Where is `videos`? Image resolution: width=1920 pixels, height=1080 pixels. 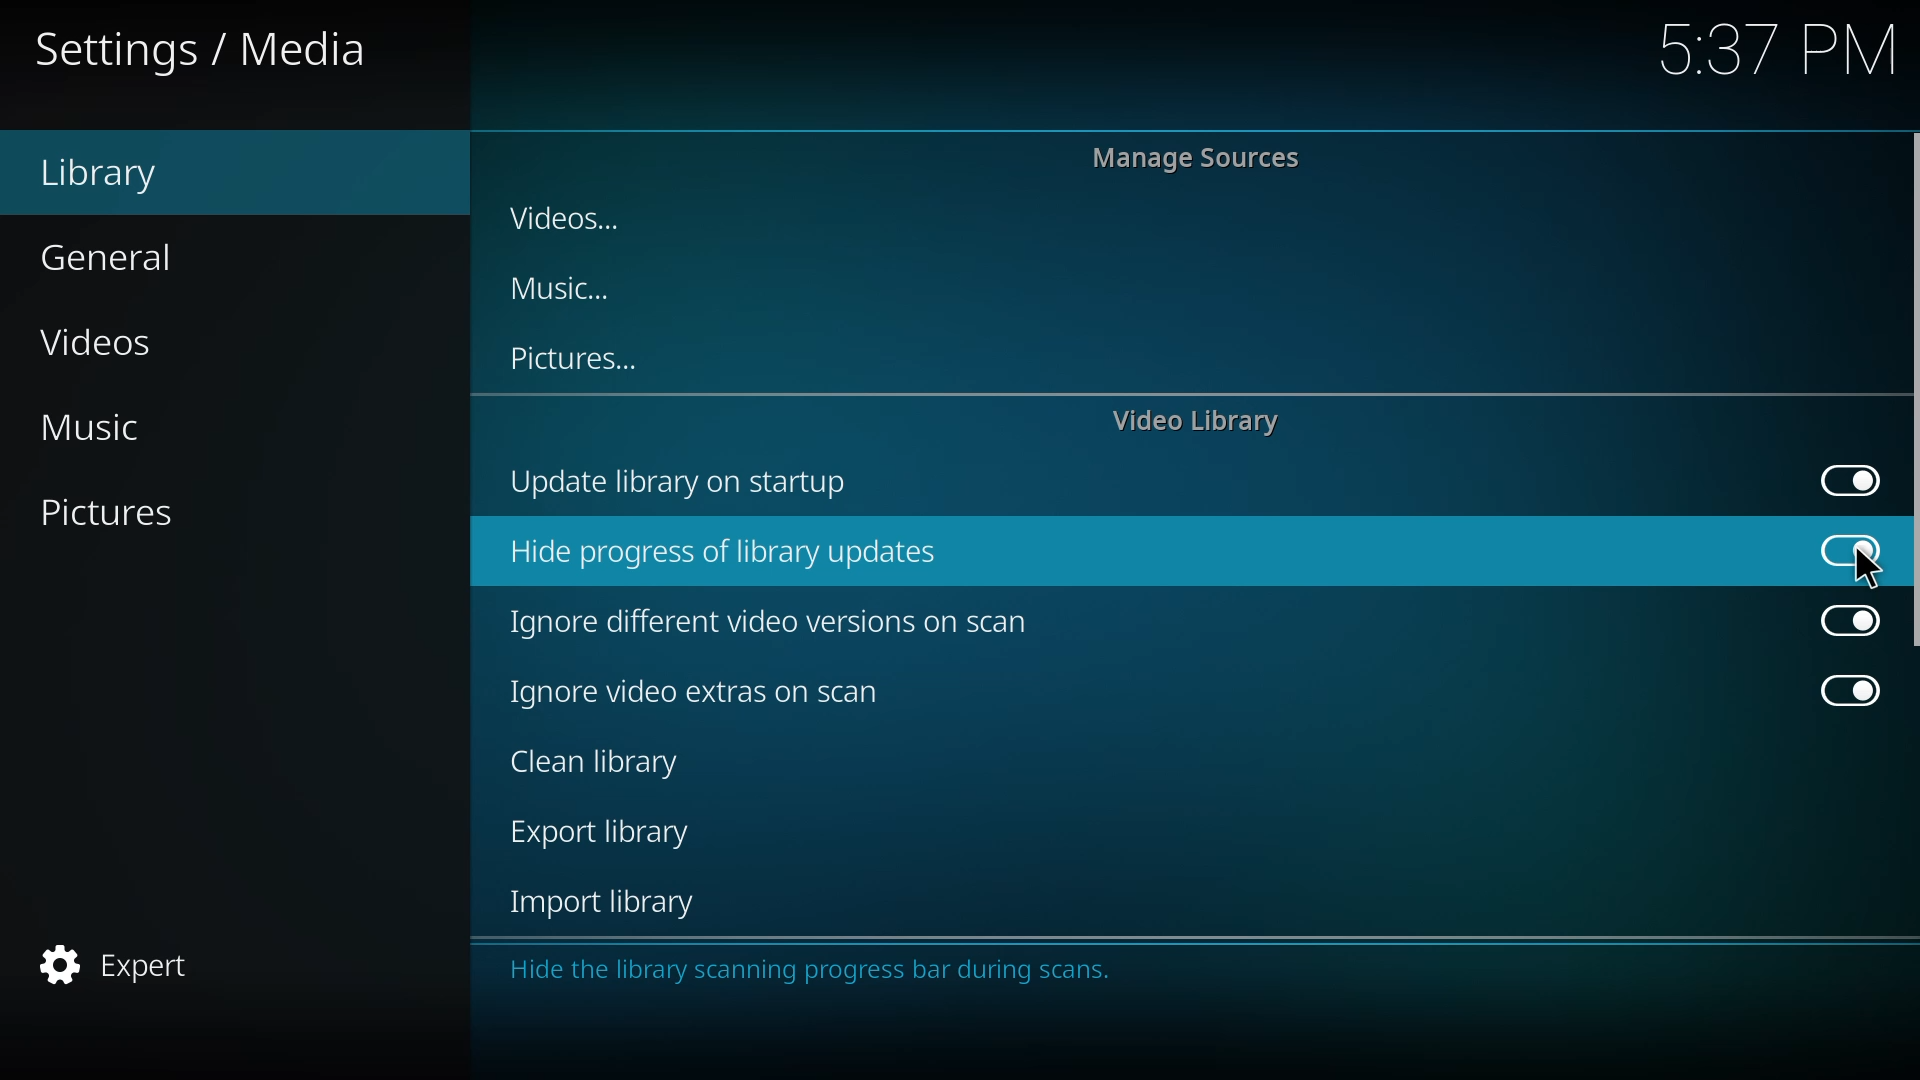
videos is located at coordinates (120, 338).